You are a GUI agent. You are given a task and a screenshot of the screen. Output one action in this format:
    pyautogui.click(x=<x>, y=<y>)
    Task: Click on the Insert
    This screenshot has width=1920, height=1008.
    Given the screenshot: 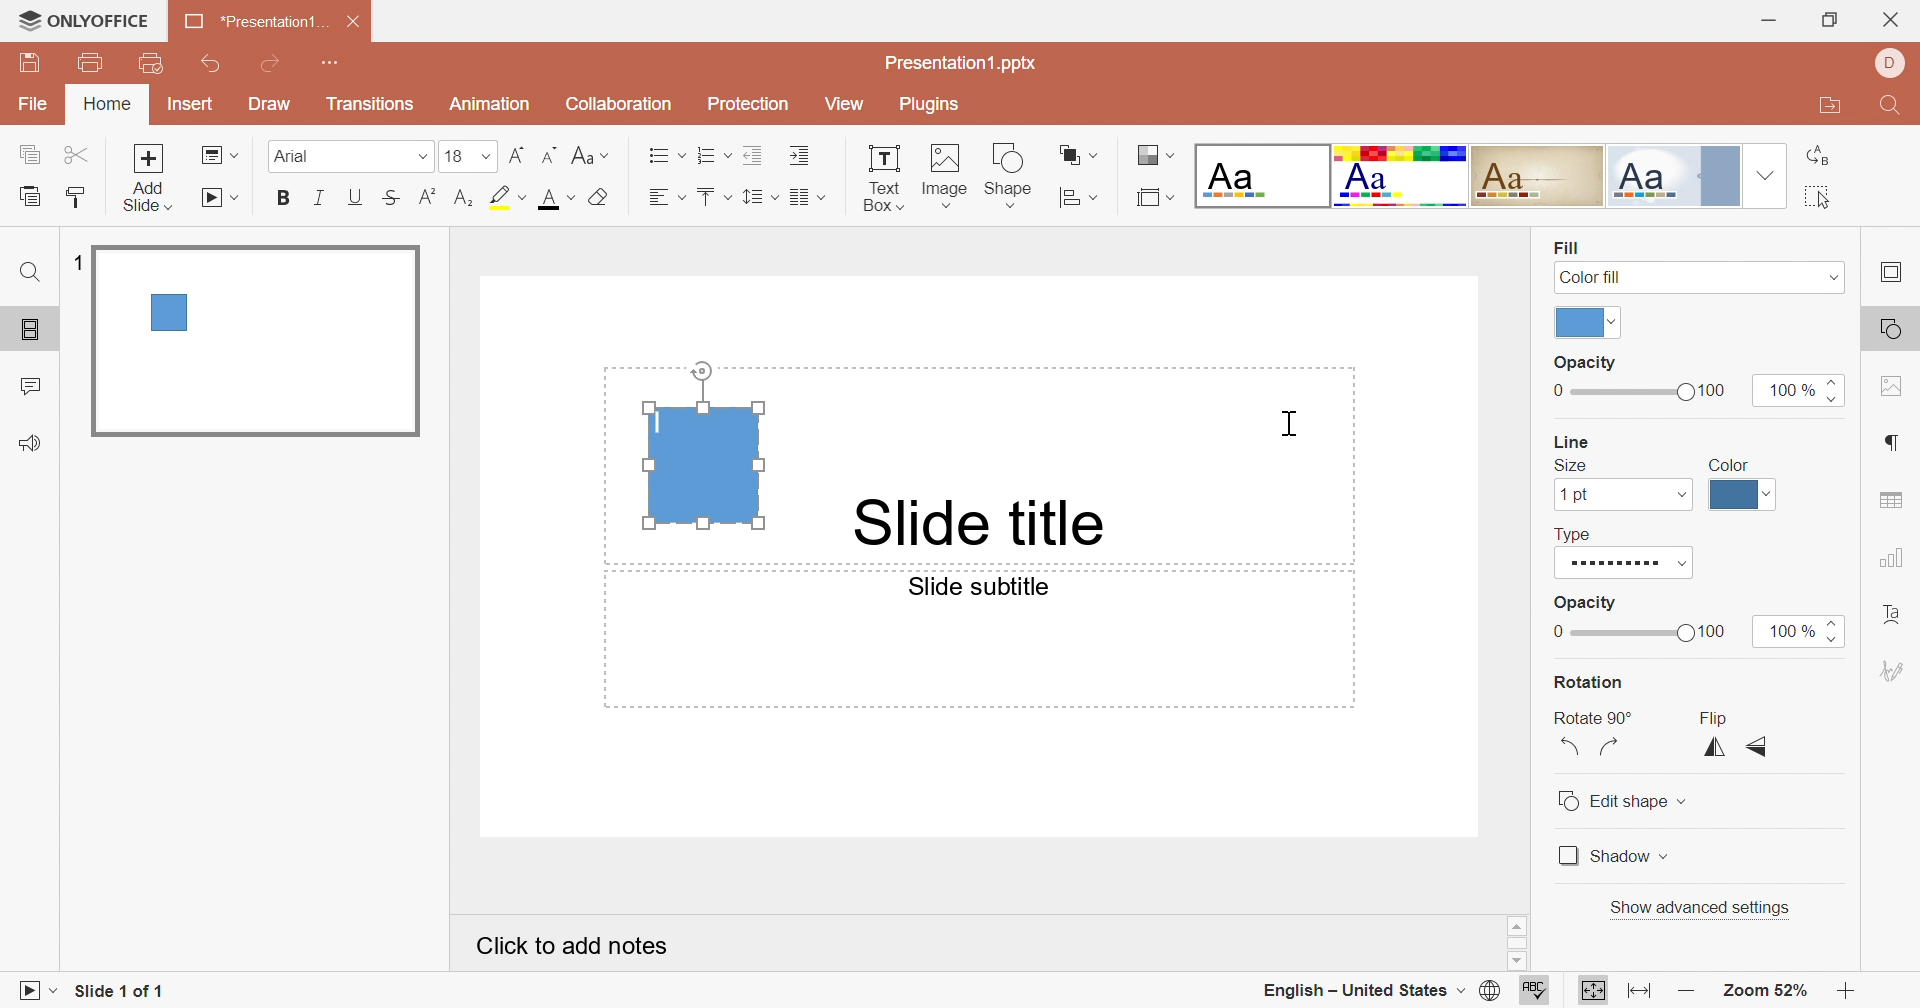 What is the action you would take?
    pyautogui.click(x=189, y=105)
    